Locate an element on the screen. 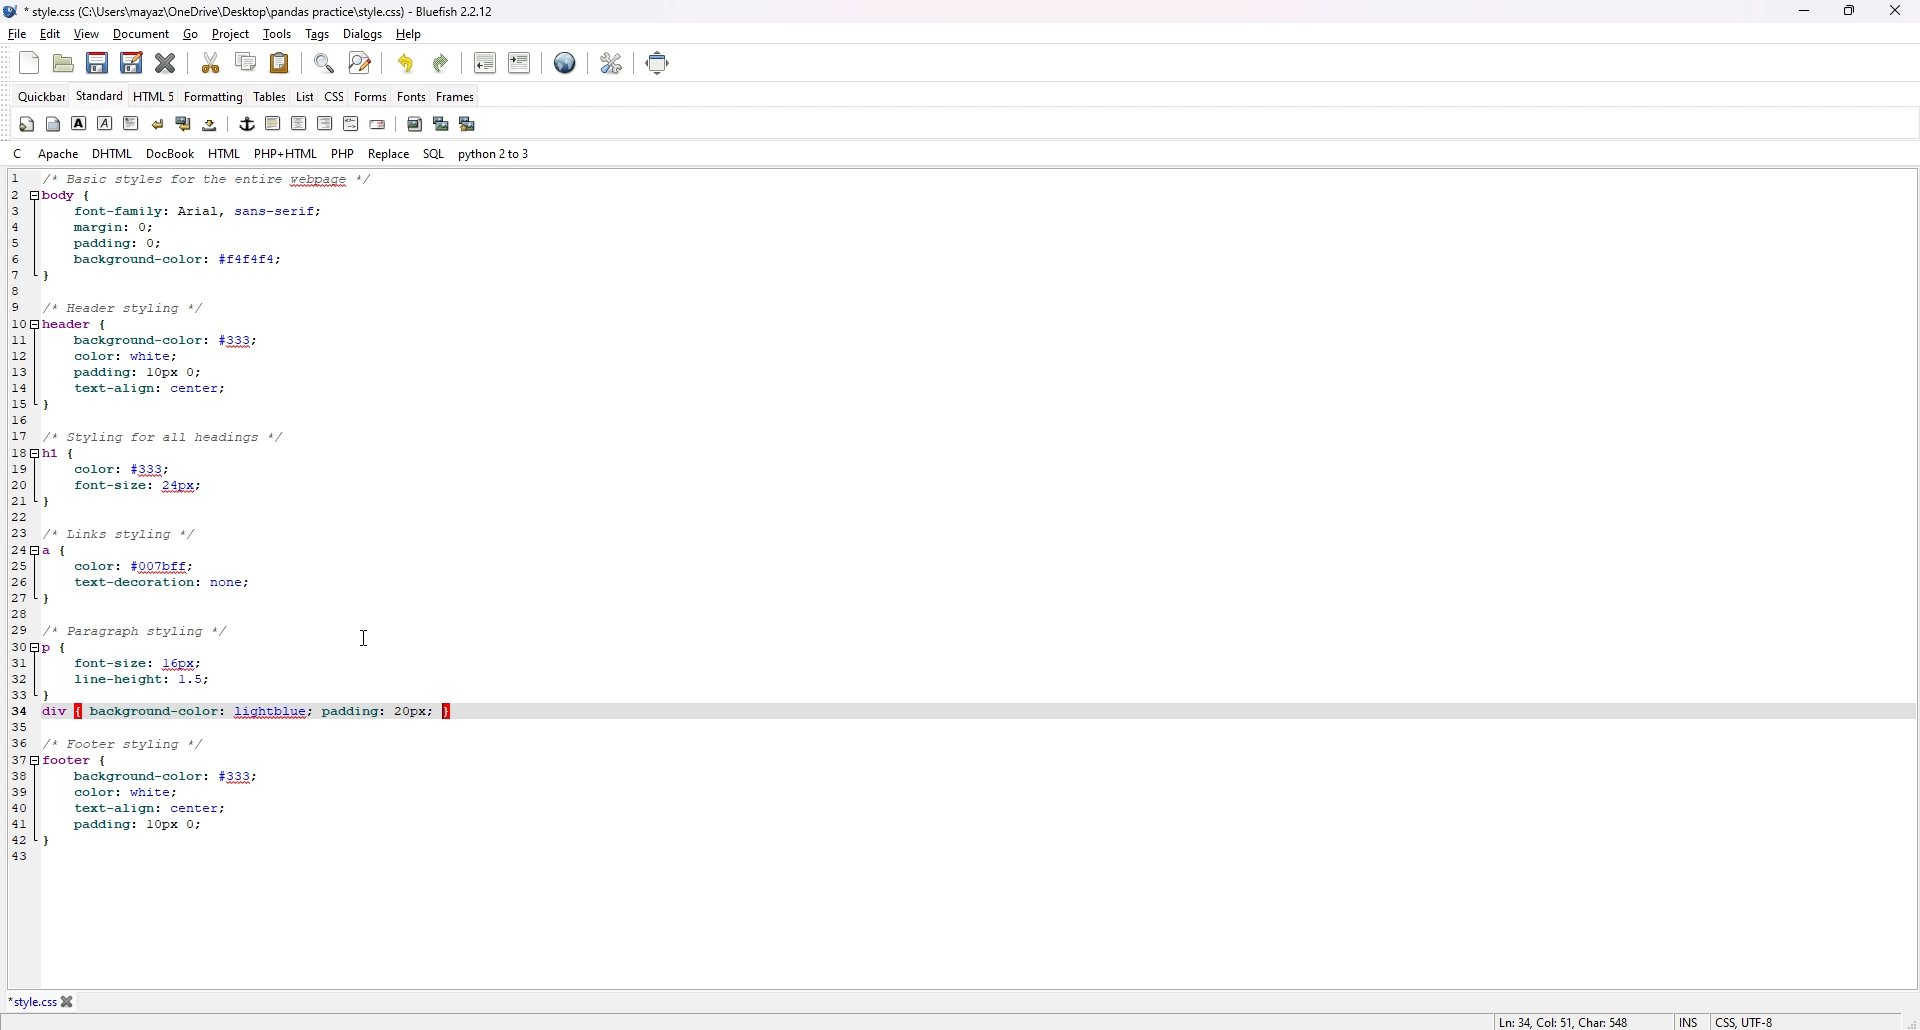  c is located at coordinates (18, 153).